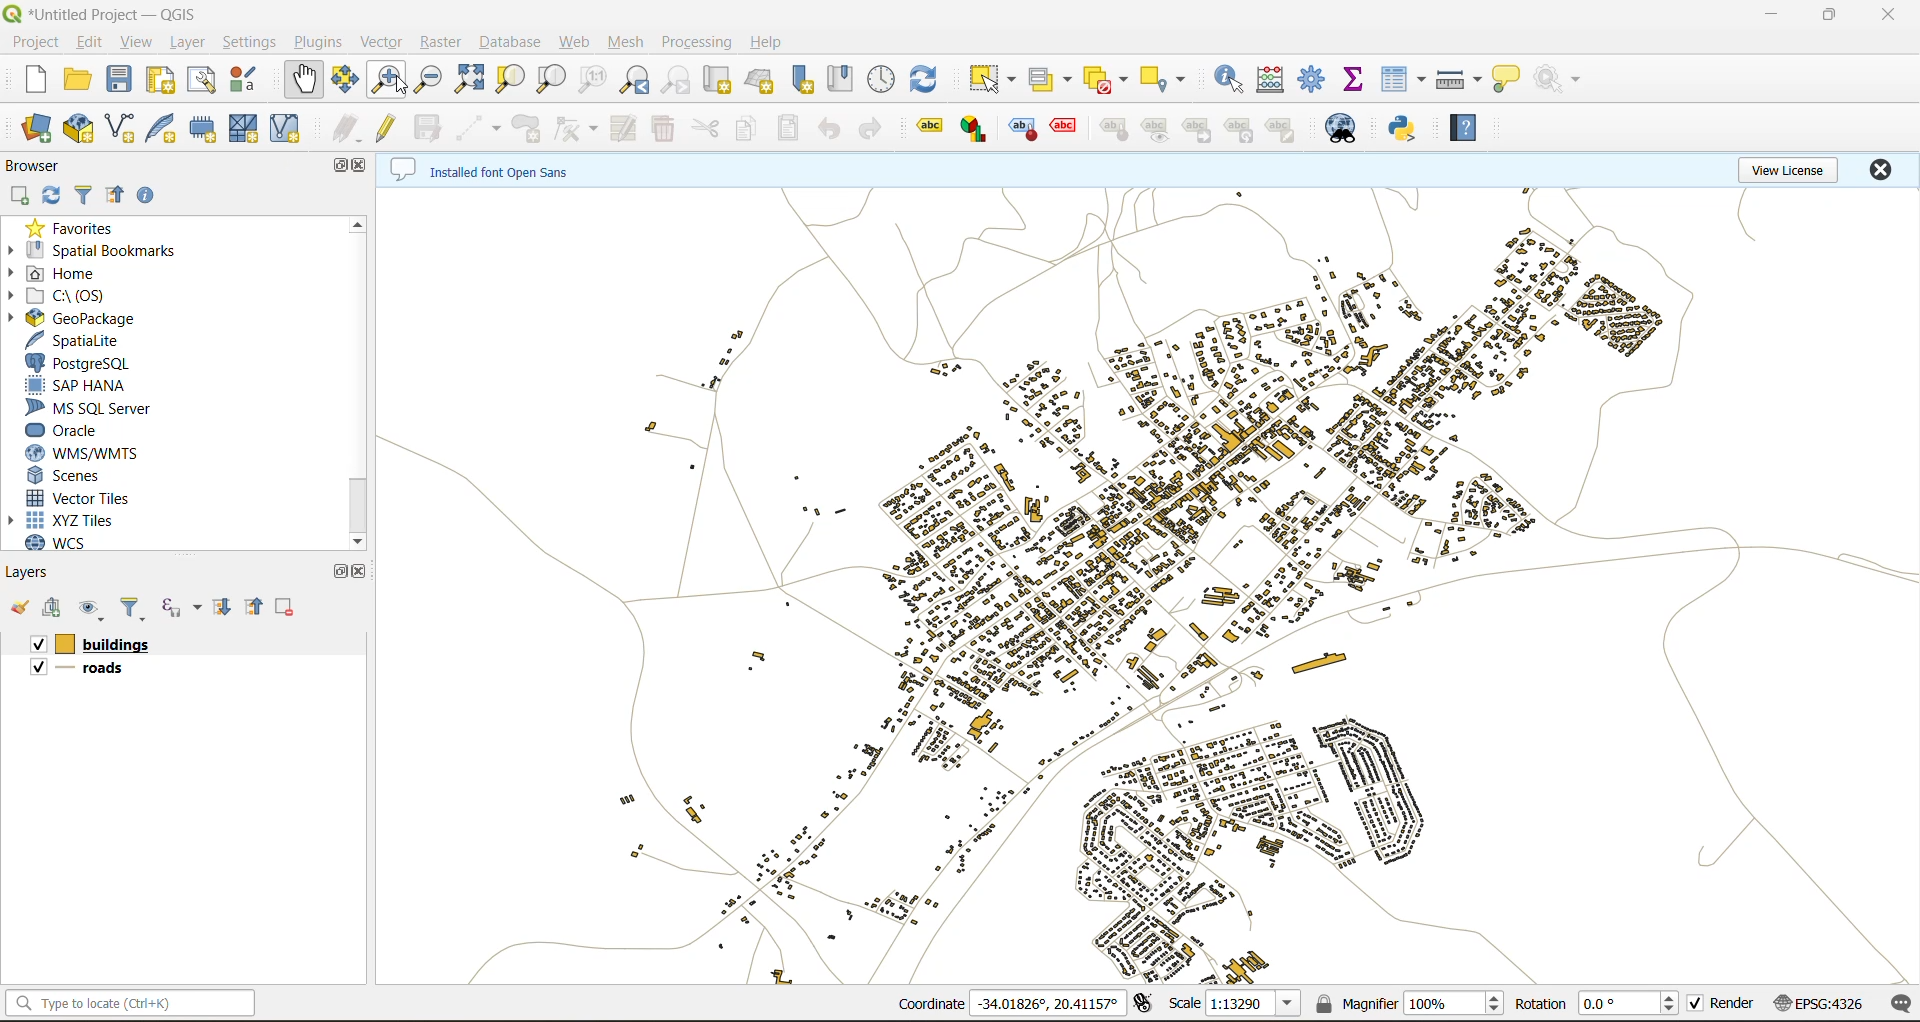  I want to click on geopackage, so click(84, 318).